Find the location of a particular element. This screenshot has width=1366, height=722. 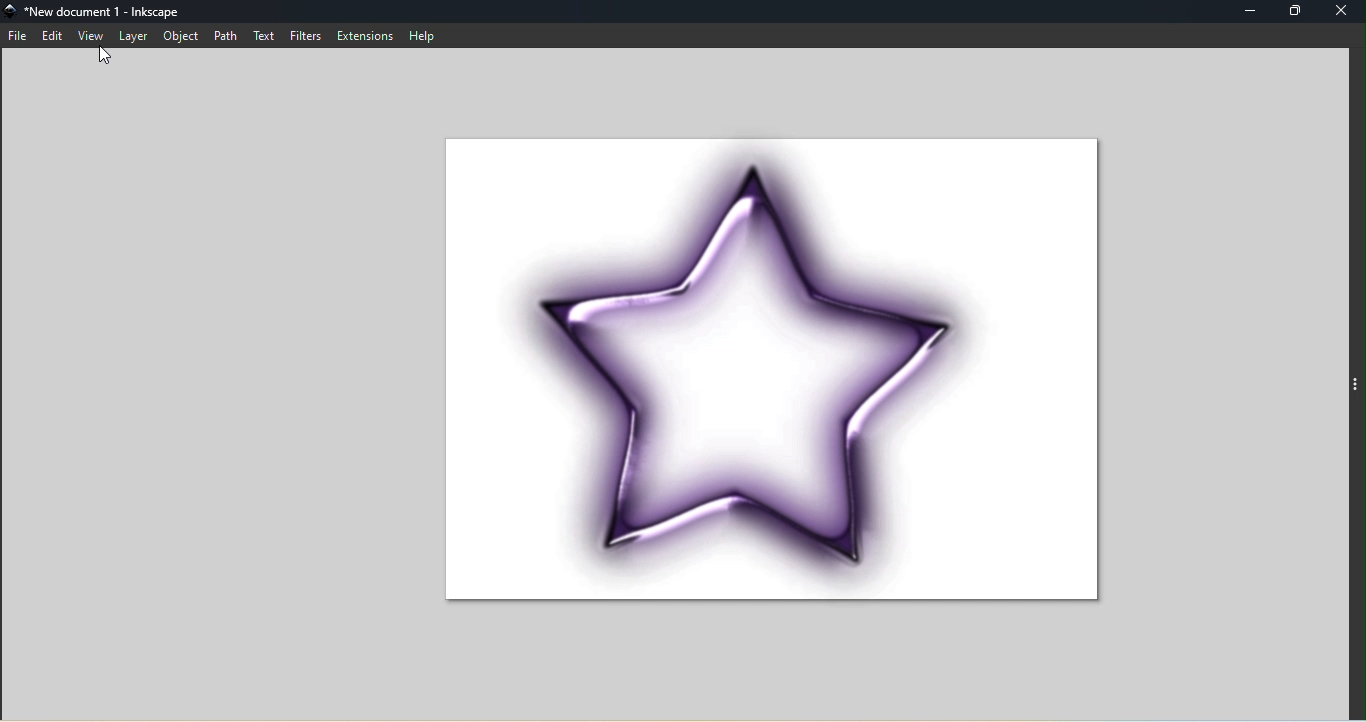

Close is located at coordinates (1345, 10).